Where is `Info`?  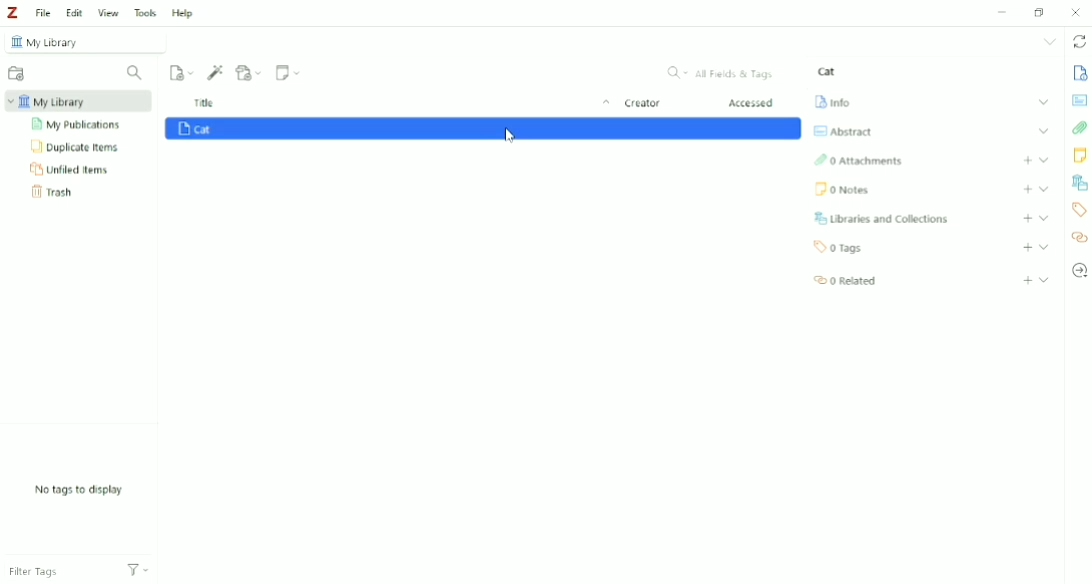
Info is located at coordinates (832, 100).